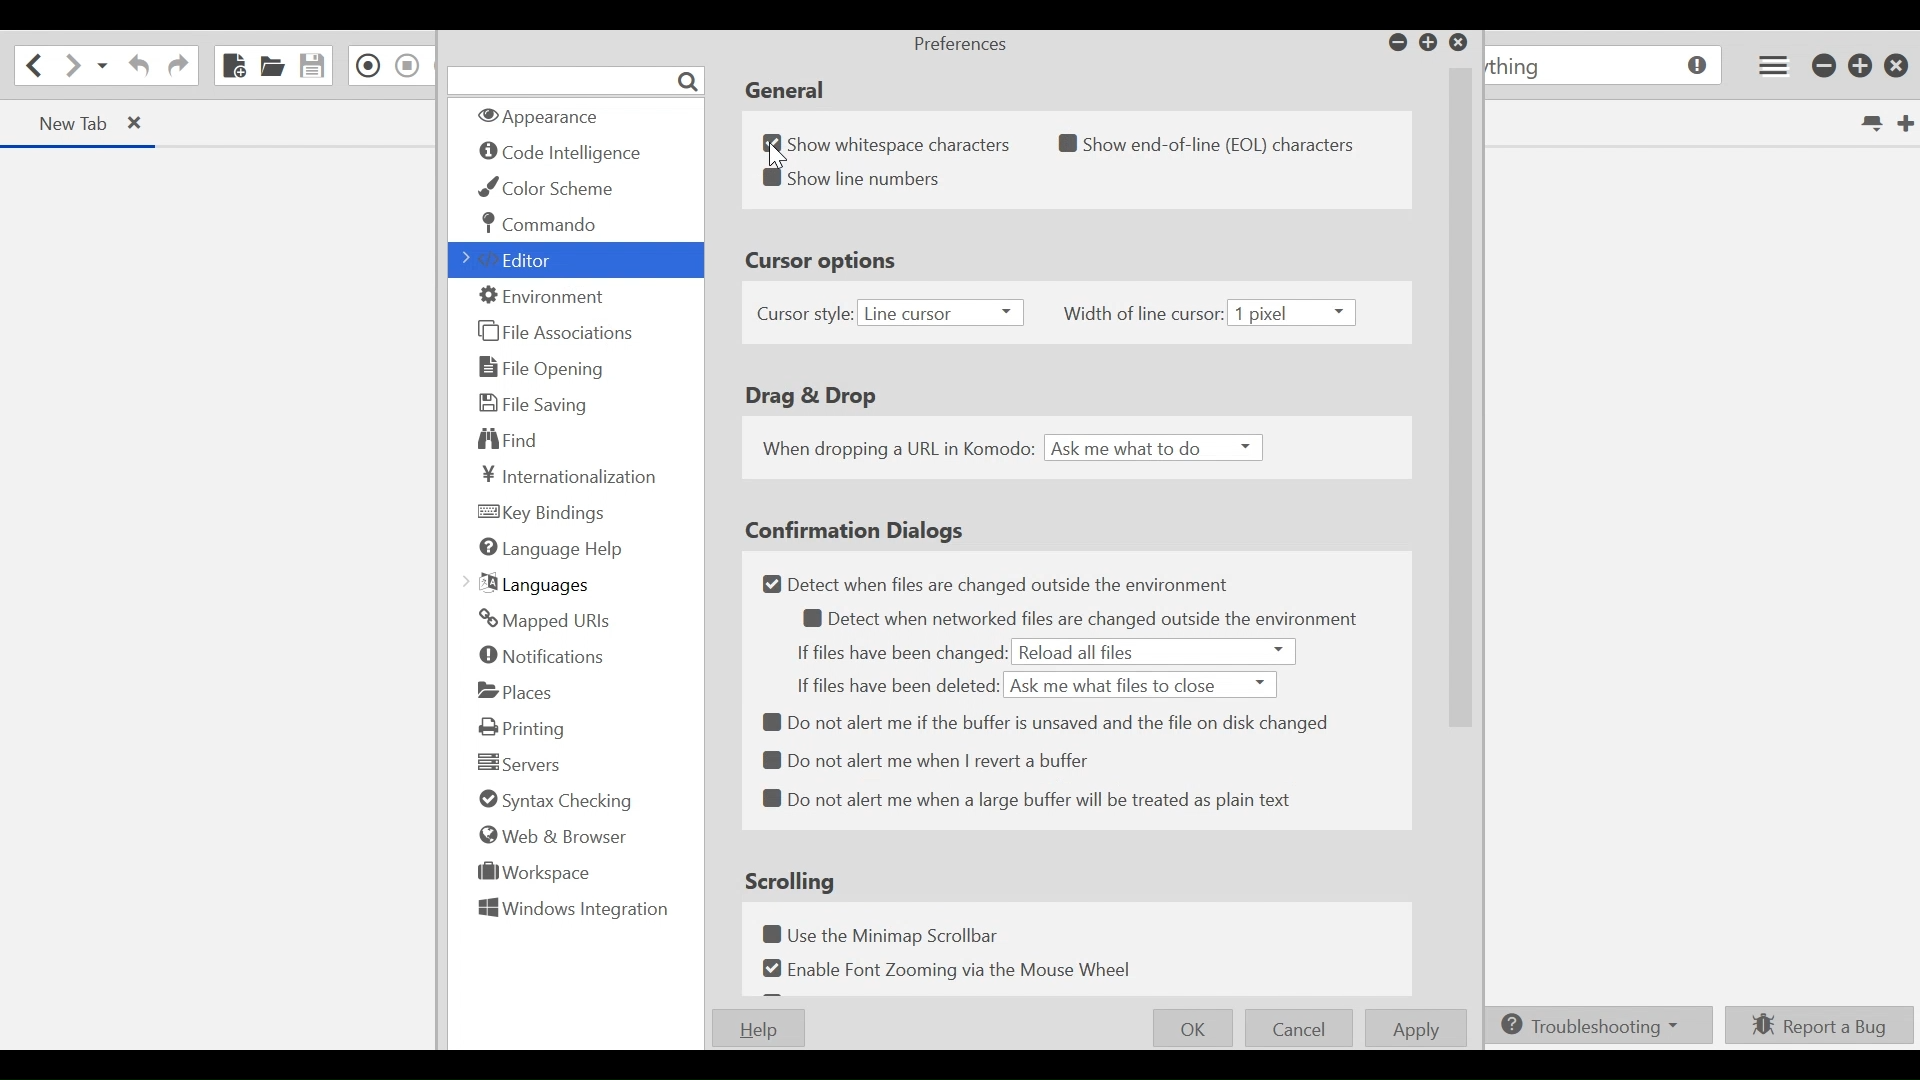  I want to click on Drag & Drop, so click(808, 397).